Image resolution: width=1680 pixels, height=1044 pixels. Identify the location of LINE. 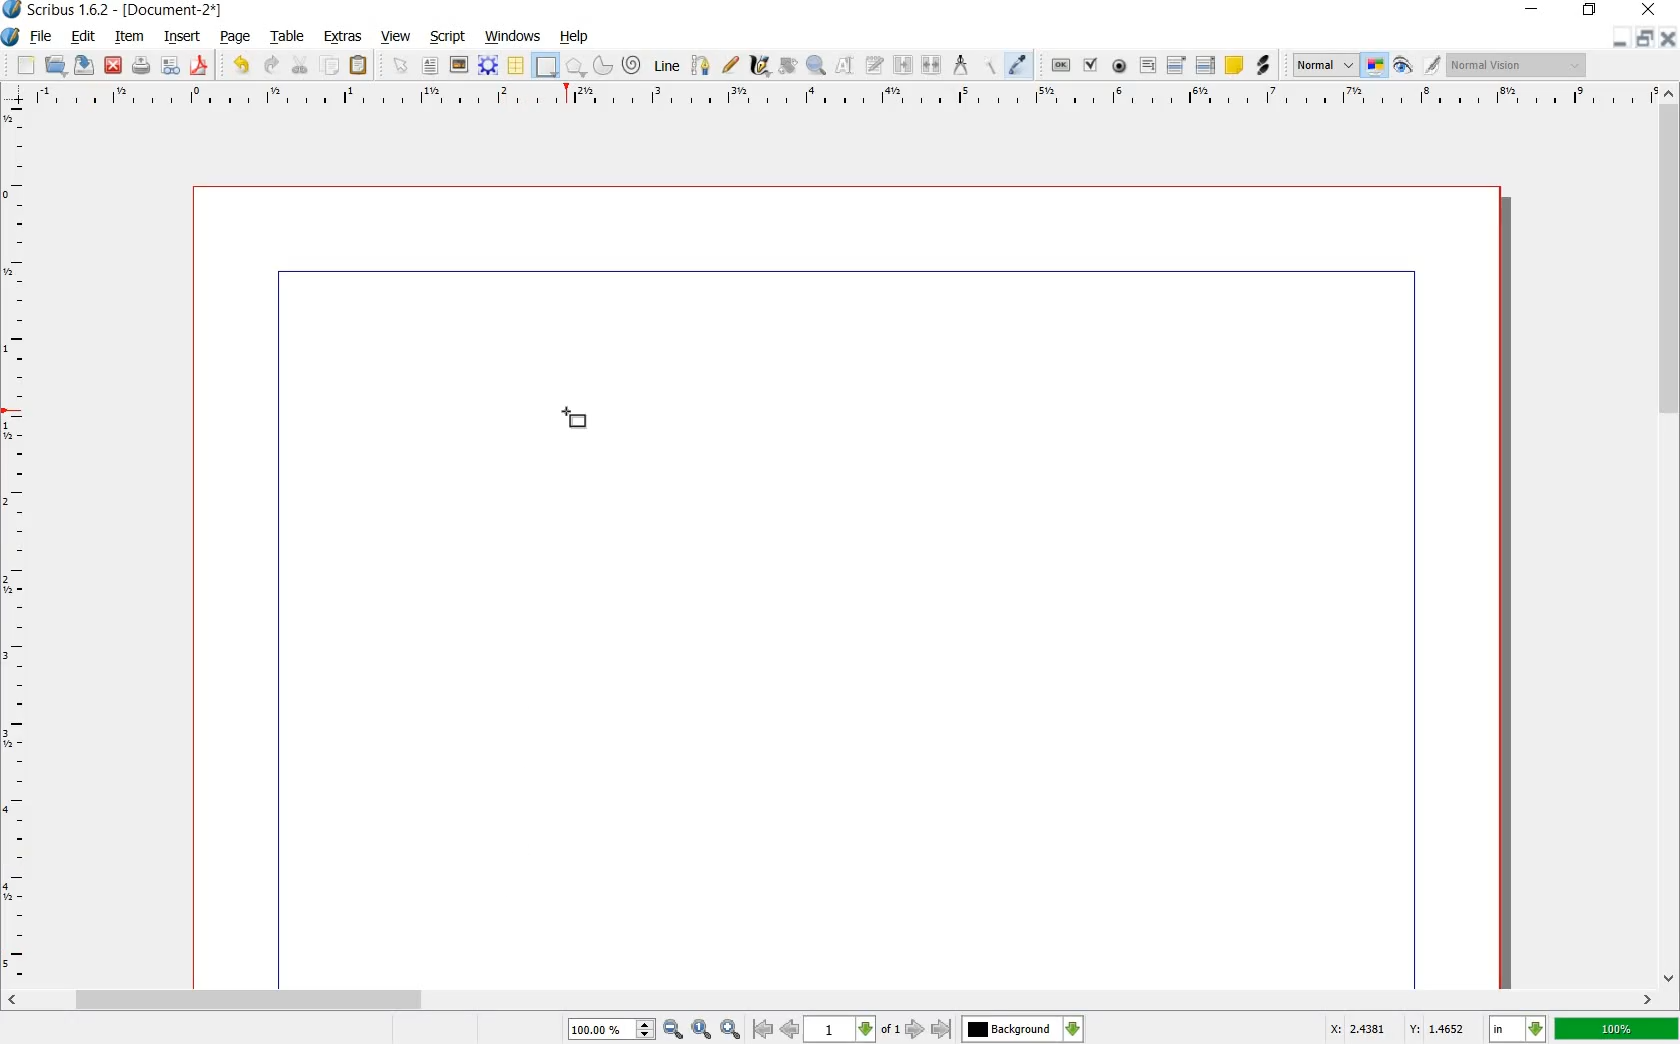
(667, 63).